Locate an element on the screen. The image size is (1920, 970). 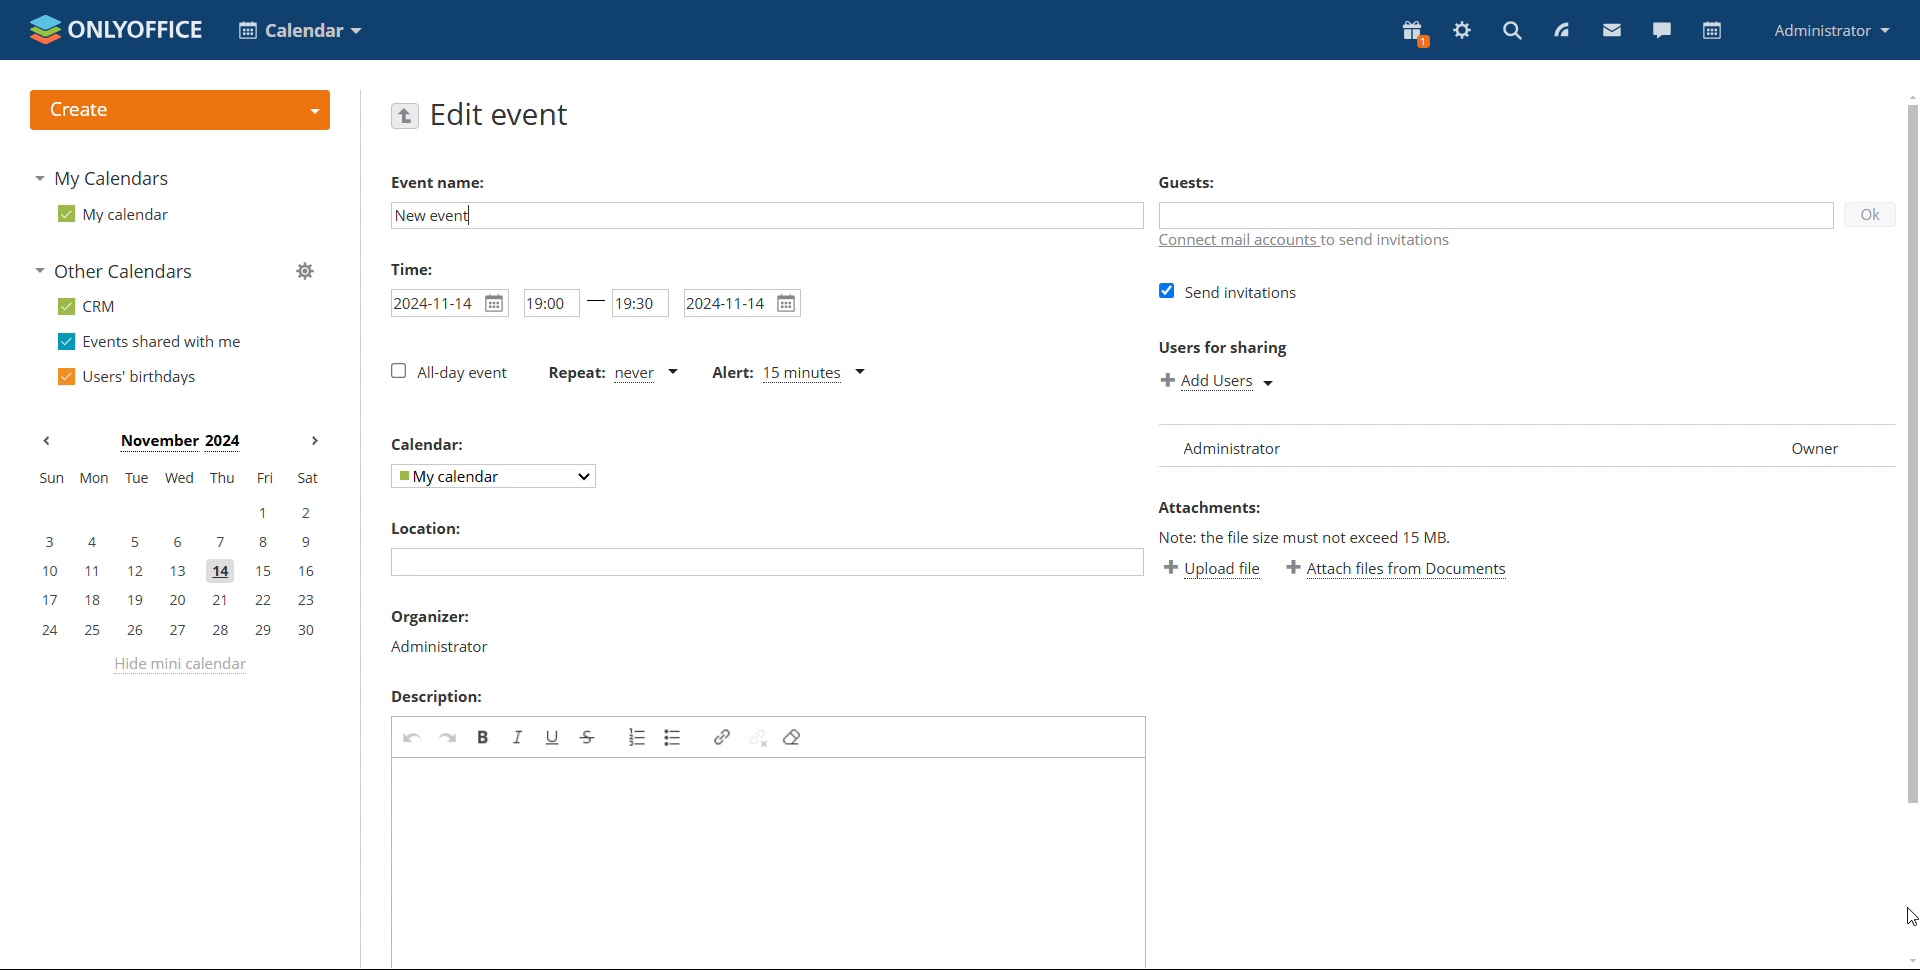
scroll up is located at coordinates (1908, 96).